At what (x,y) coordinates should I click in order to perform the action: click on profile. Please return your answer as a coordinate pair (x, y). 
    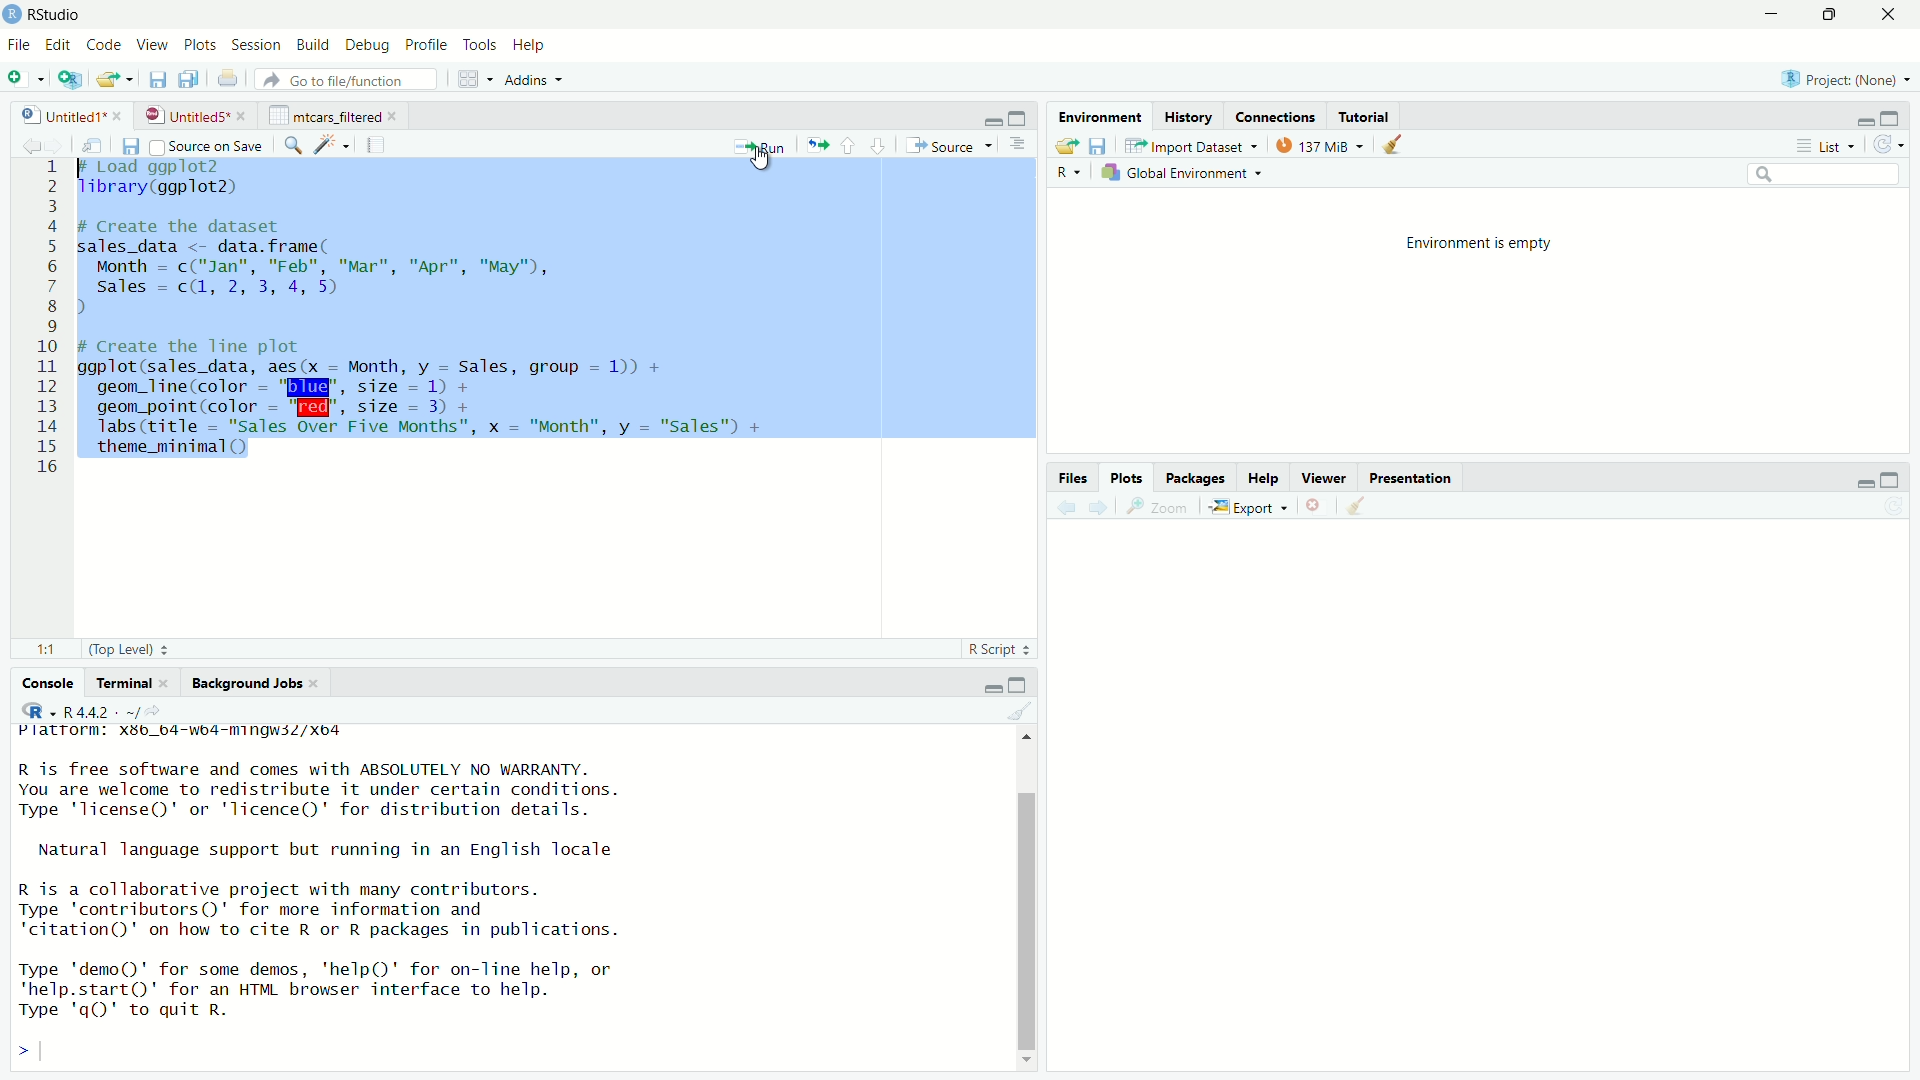
    Looking at the image, I should click on (428, 45).